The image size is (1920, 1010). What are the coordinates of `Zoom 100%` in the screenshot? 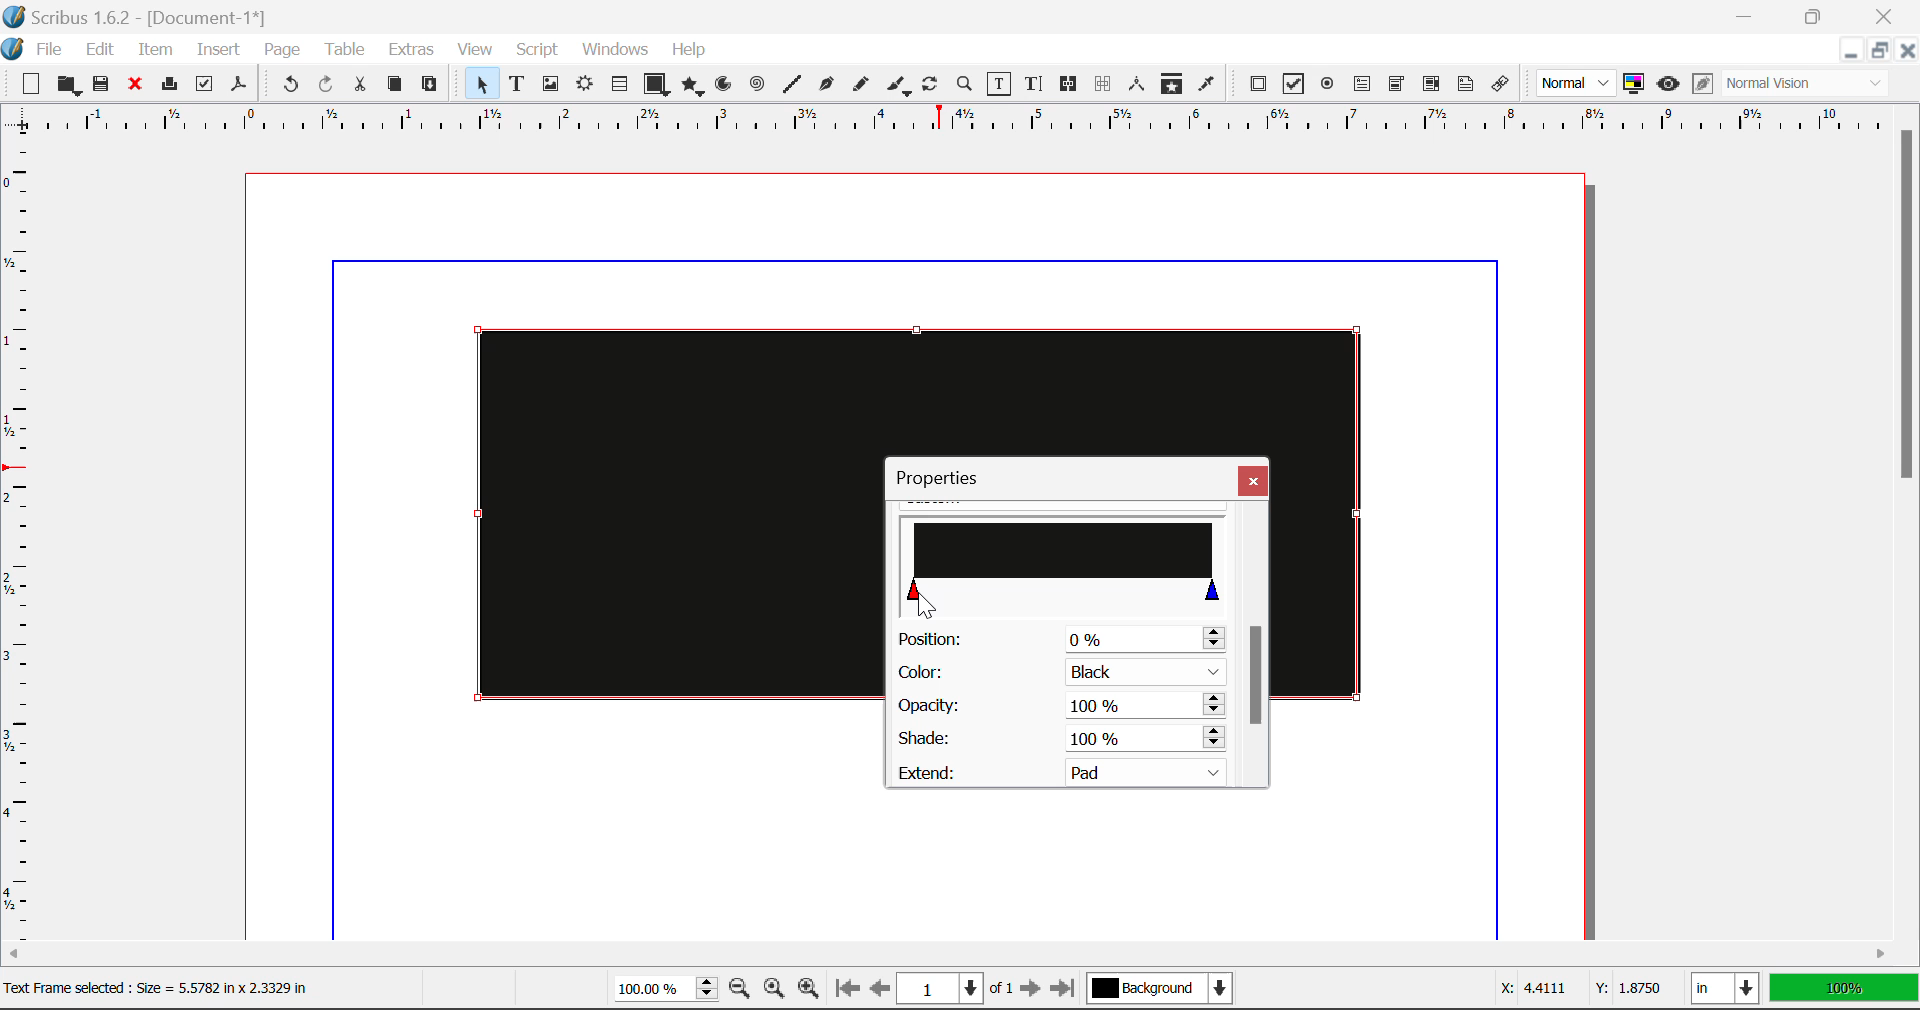 It's located at (666, 991).